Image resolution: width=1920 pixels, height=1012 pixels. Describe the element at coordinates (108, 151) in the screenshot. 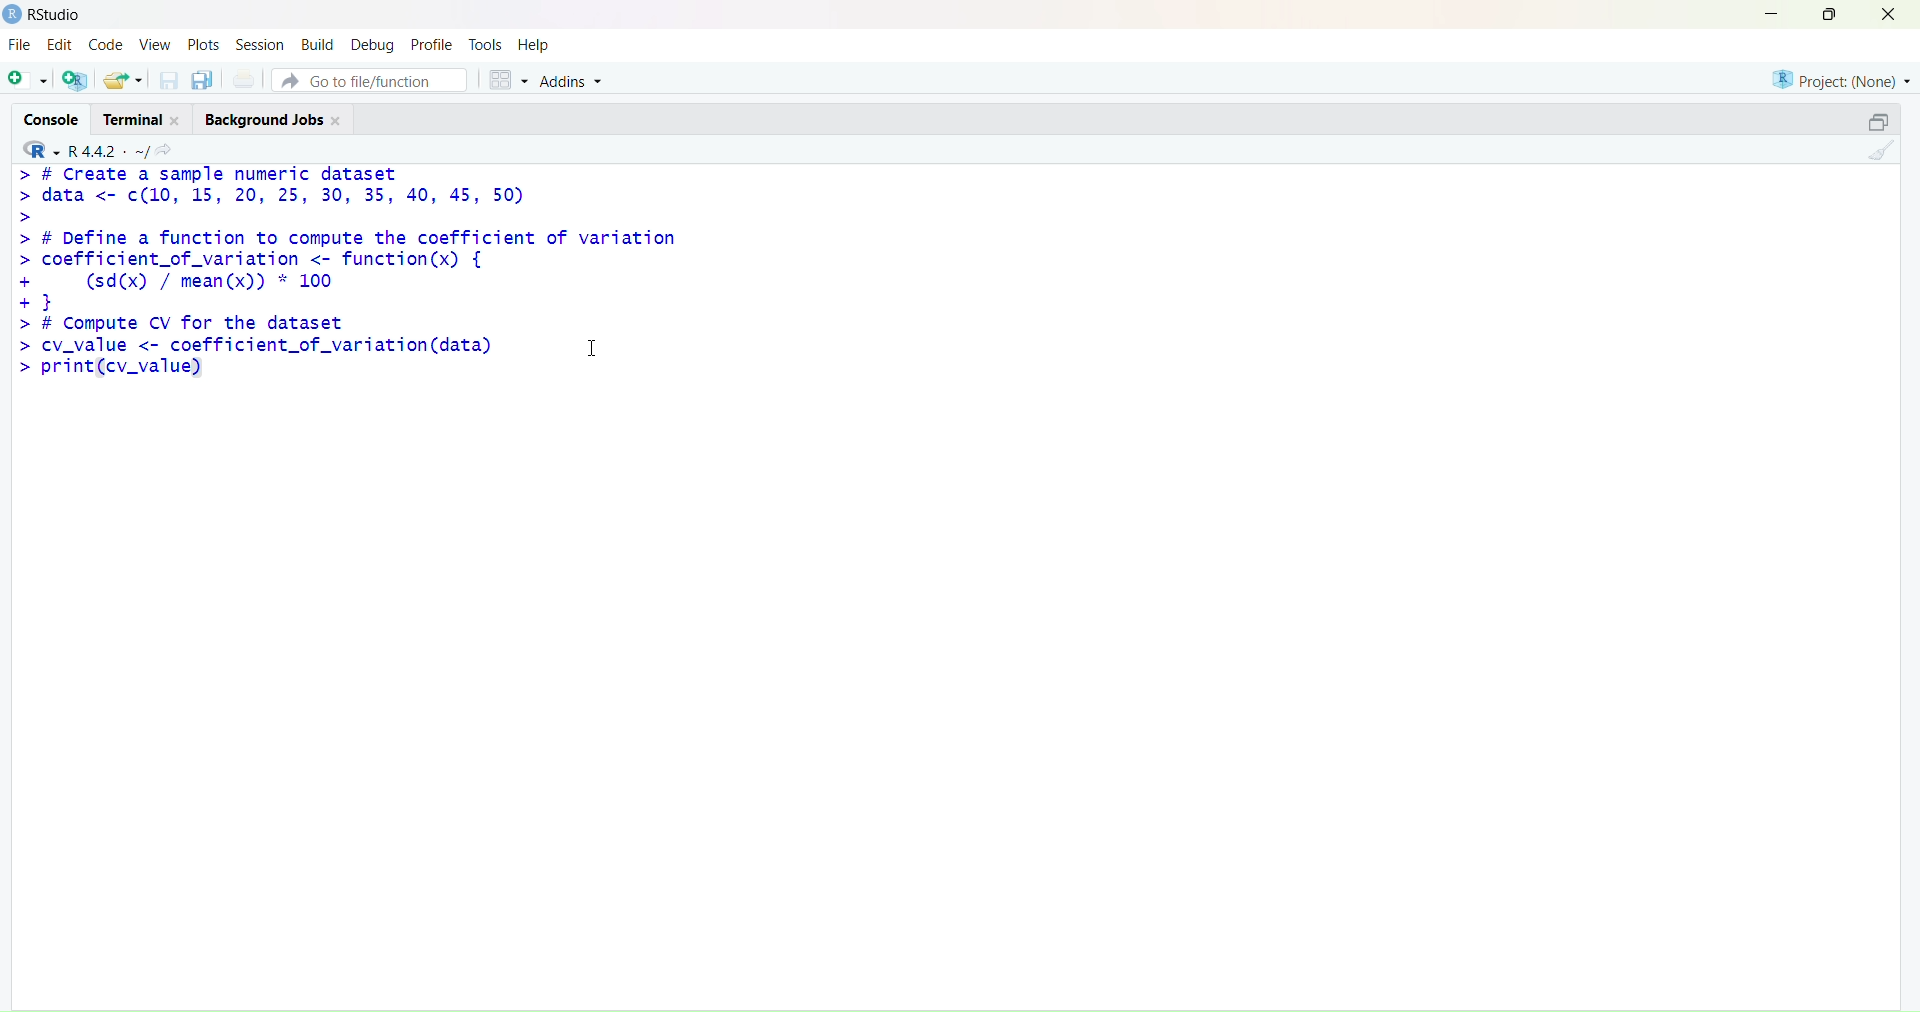

I see `R 4.4.2 ~/` at that location.